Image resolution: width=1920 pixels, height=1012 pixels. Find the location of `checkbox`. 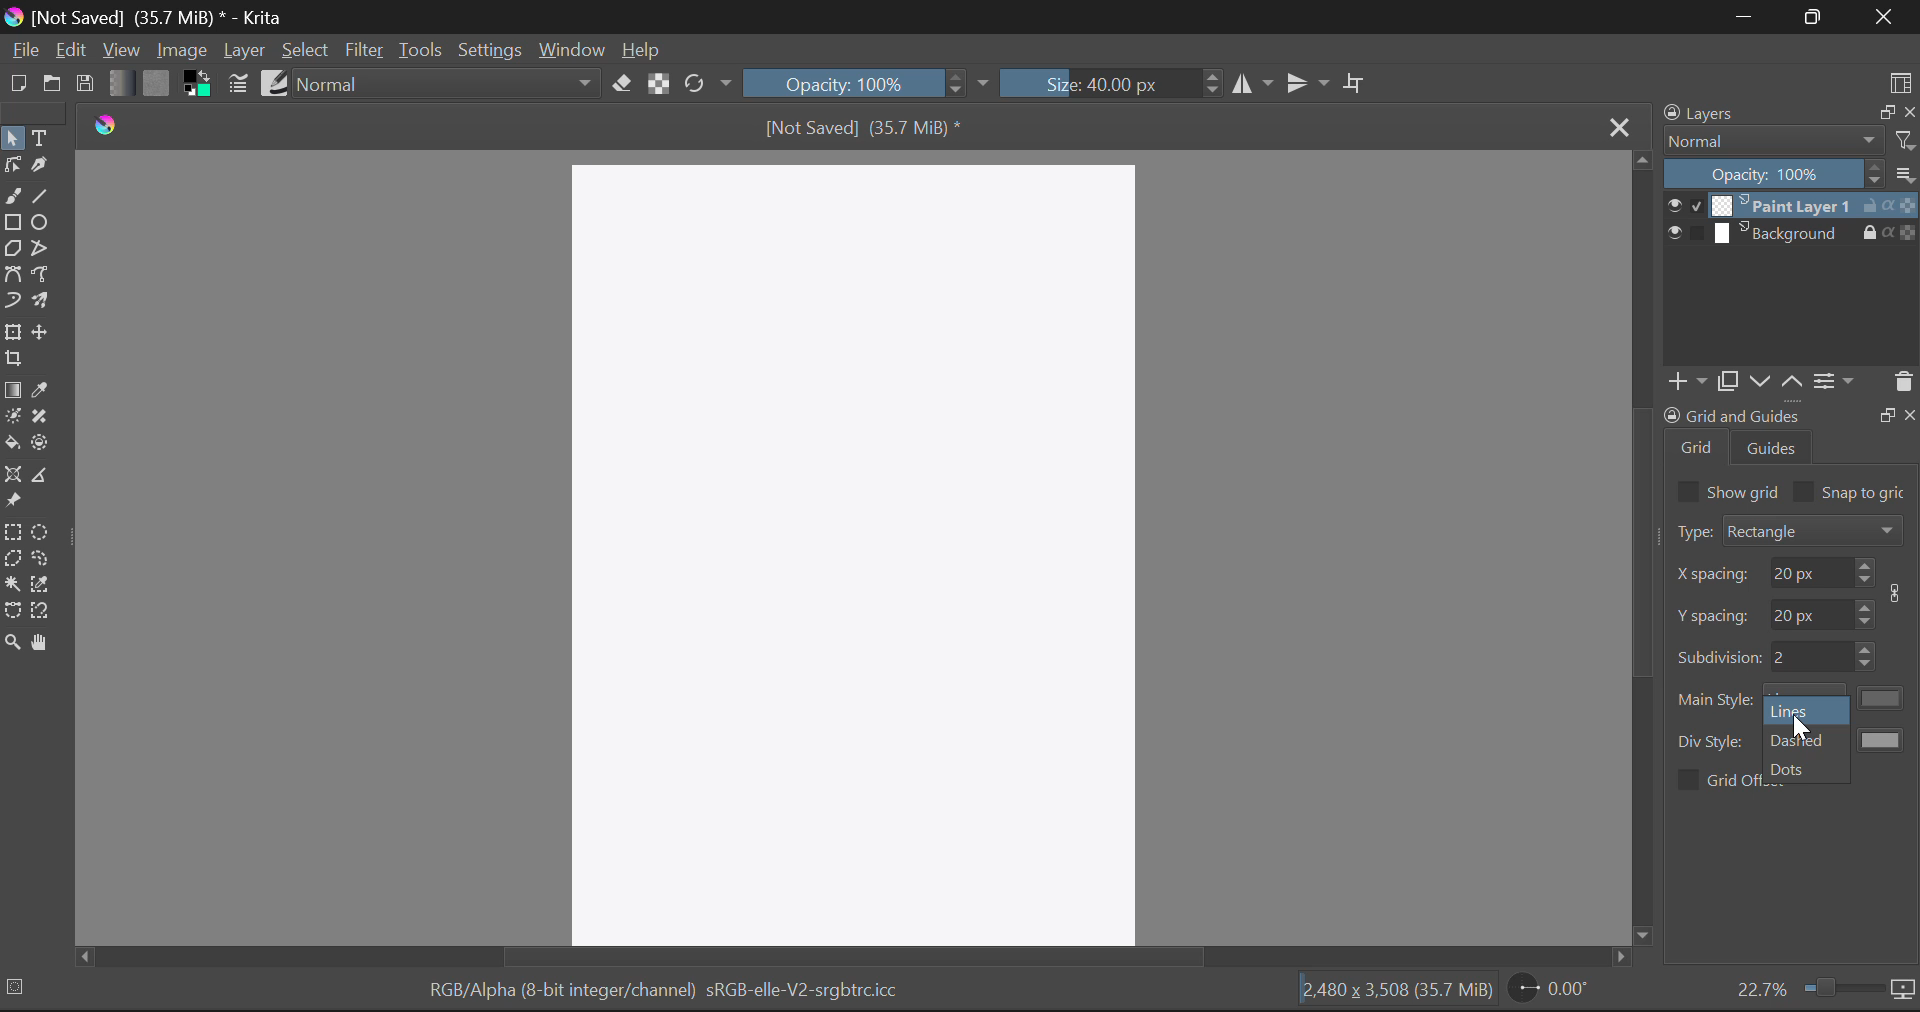

checkbox is located at coordinates (1804, 491).